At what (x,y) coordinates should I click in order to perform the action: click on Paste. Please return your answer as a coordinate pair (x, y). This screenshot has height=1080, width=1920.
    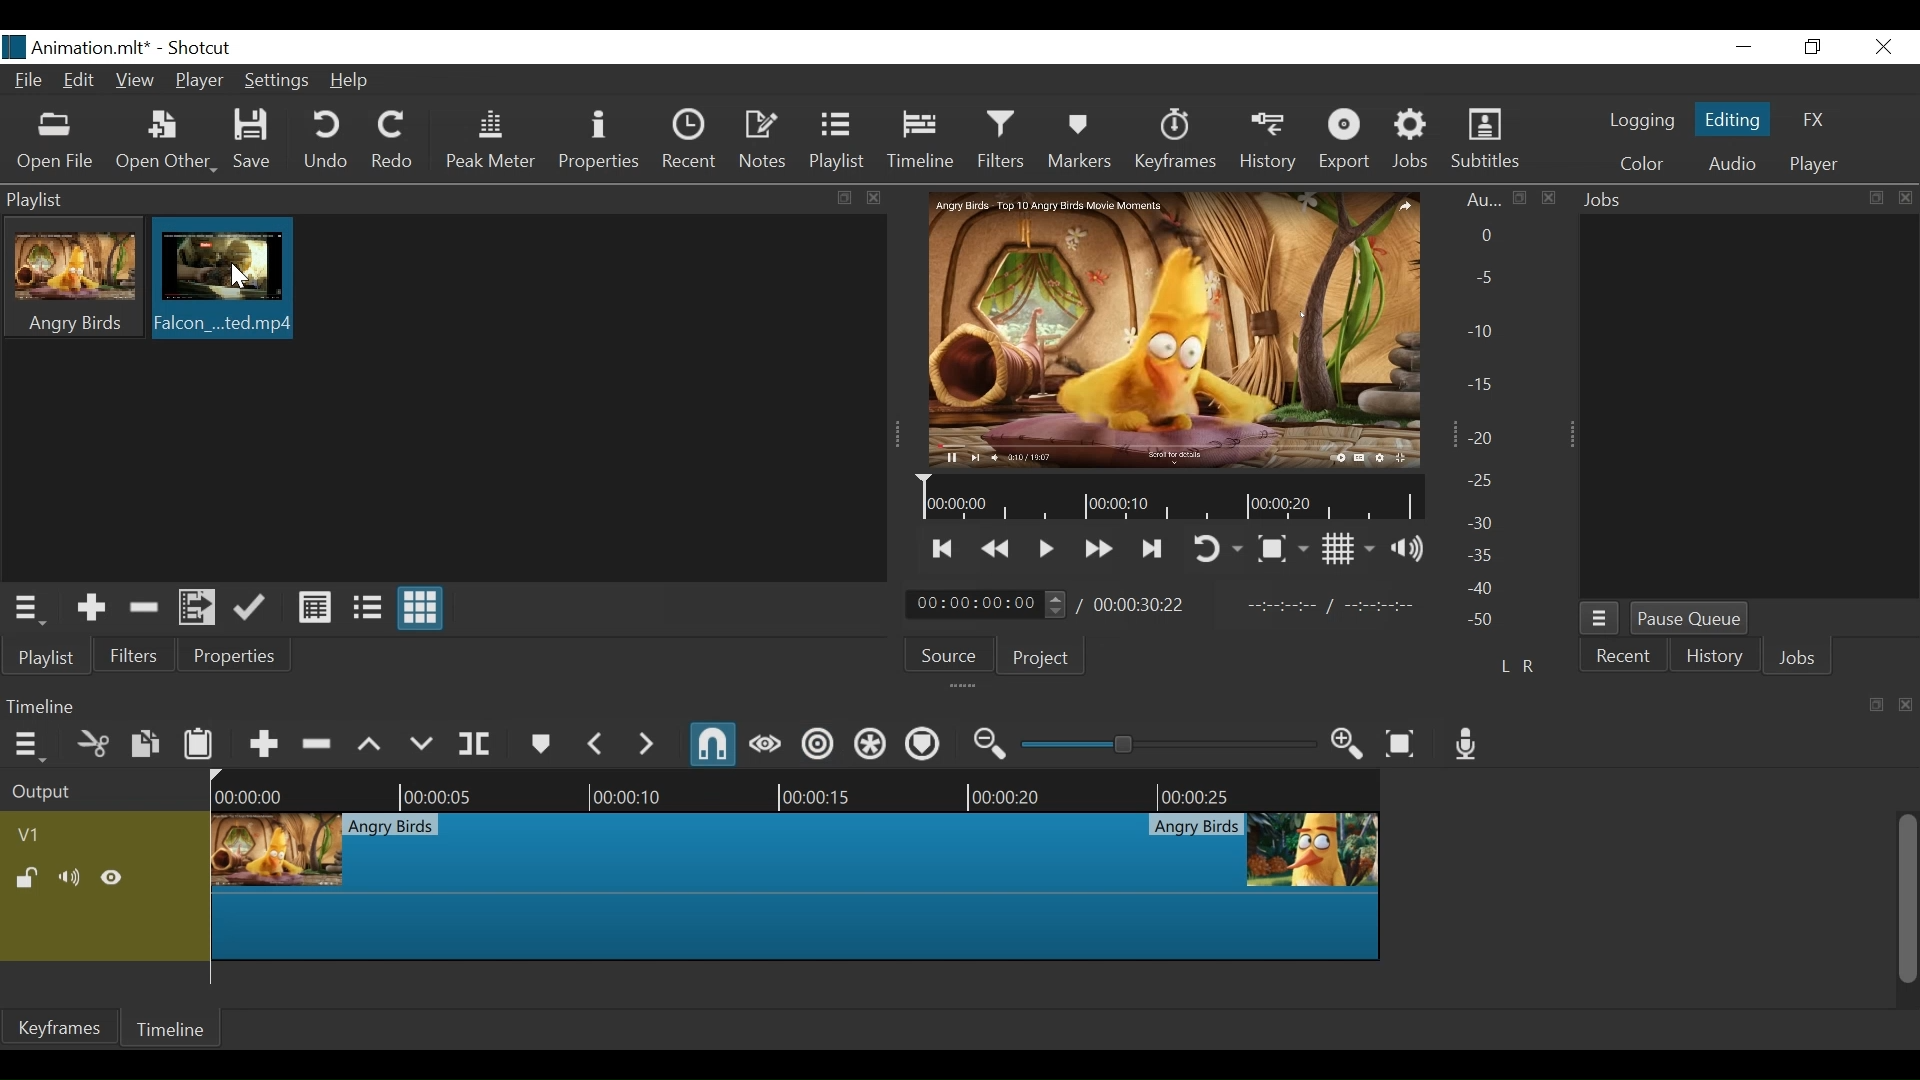
    Looking at the image, I should click on (199, 741).